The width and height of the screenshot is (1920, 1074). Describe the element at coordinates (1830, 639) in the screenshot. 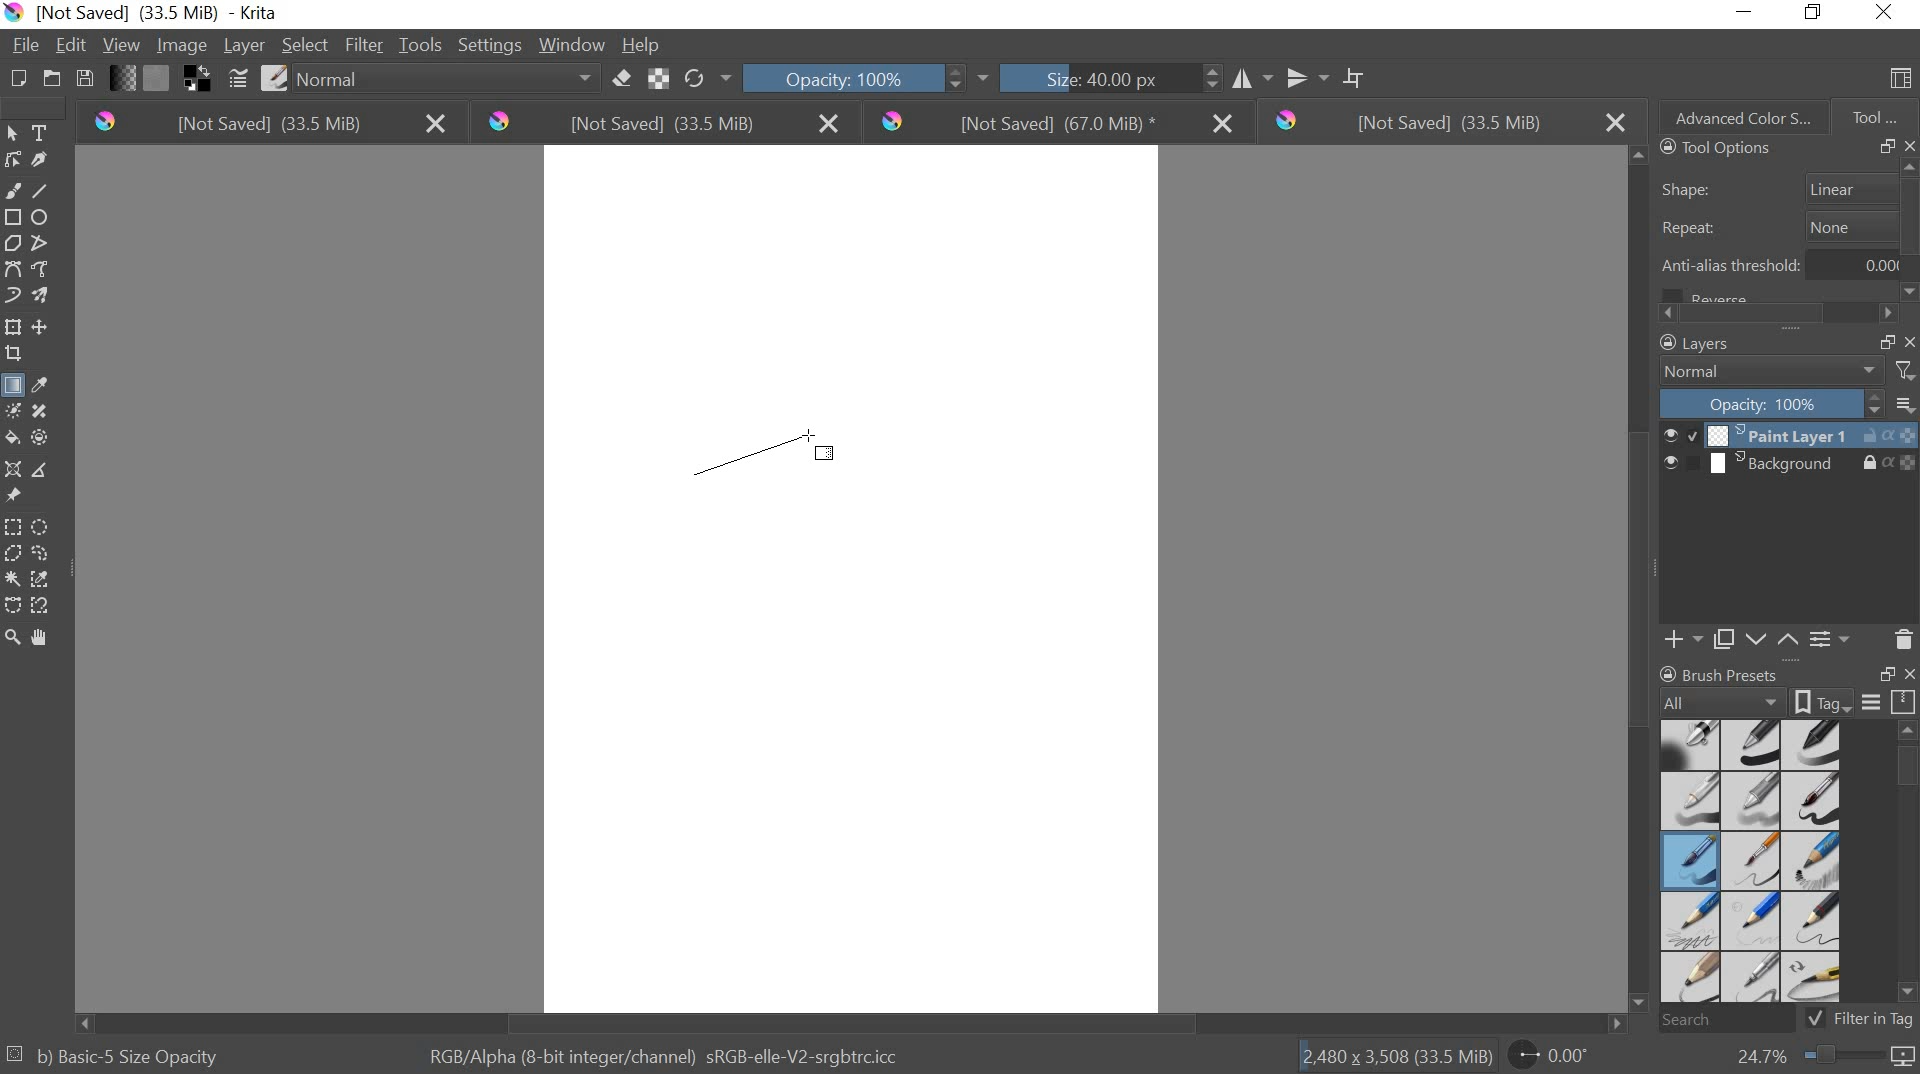

I see `LAYER PROPERTIES` at that location.